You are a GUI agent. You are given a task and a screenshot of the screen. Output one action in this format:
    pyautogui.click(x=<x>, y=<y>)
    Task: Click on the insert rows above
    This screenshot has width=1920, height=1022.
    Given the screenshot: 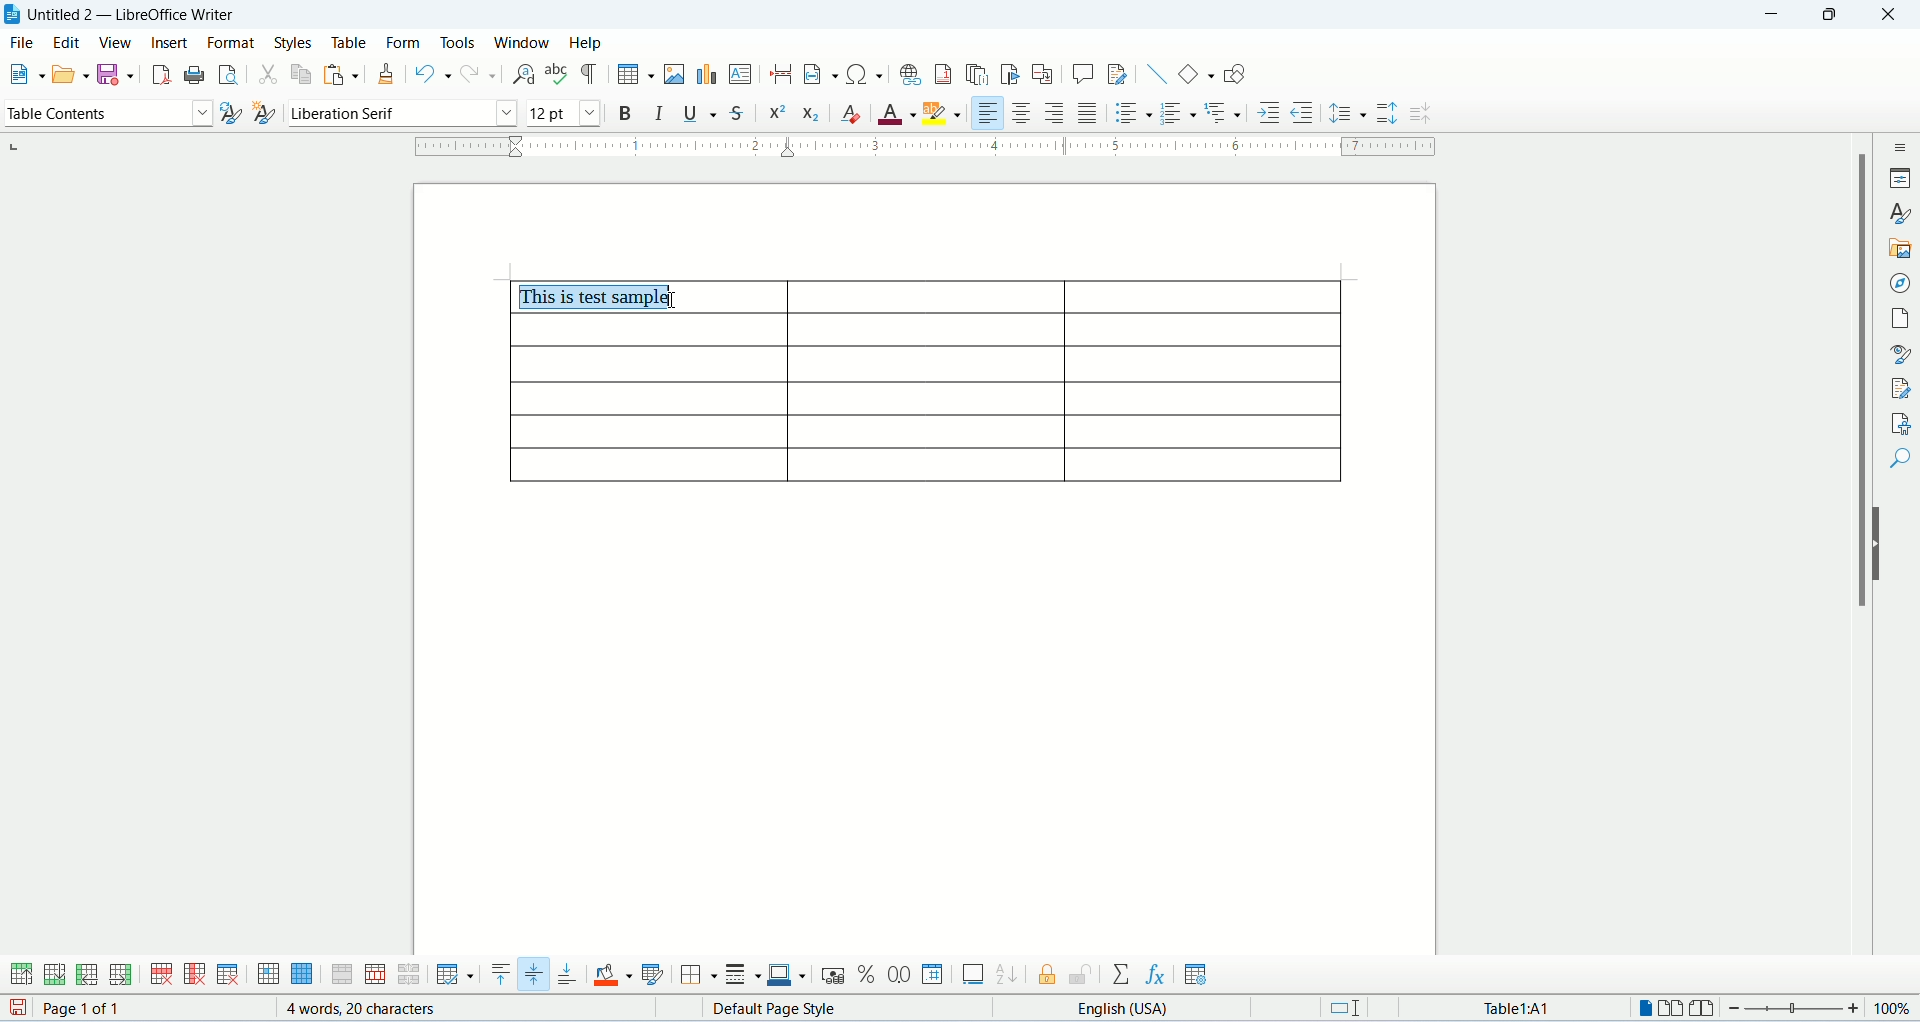 What is the action you would take?
    pyautogui.click(x=19, y=975)
    